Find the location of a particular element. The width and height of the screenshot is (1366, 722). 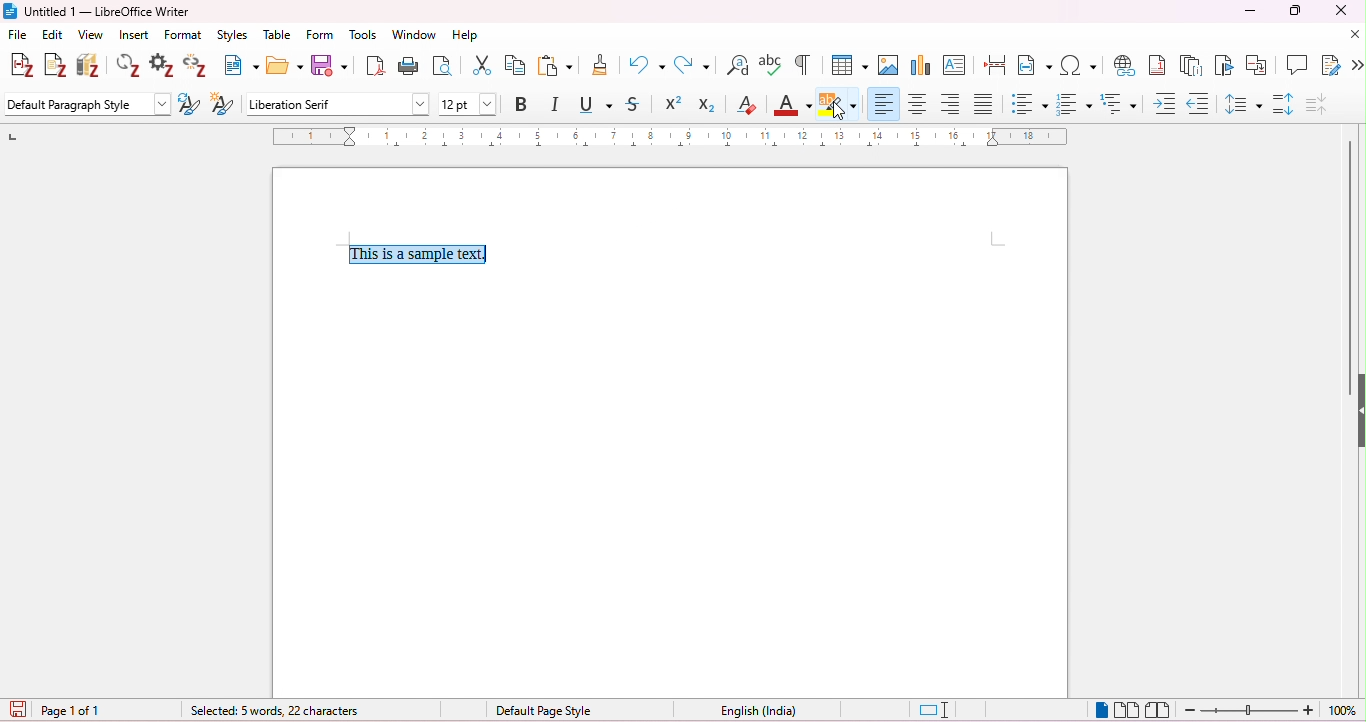

help is located at coordinates (467, 35).